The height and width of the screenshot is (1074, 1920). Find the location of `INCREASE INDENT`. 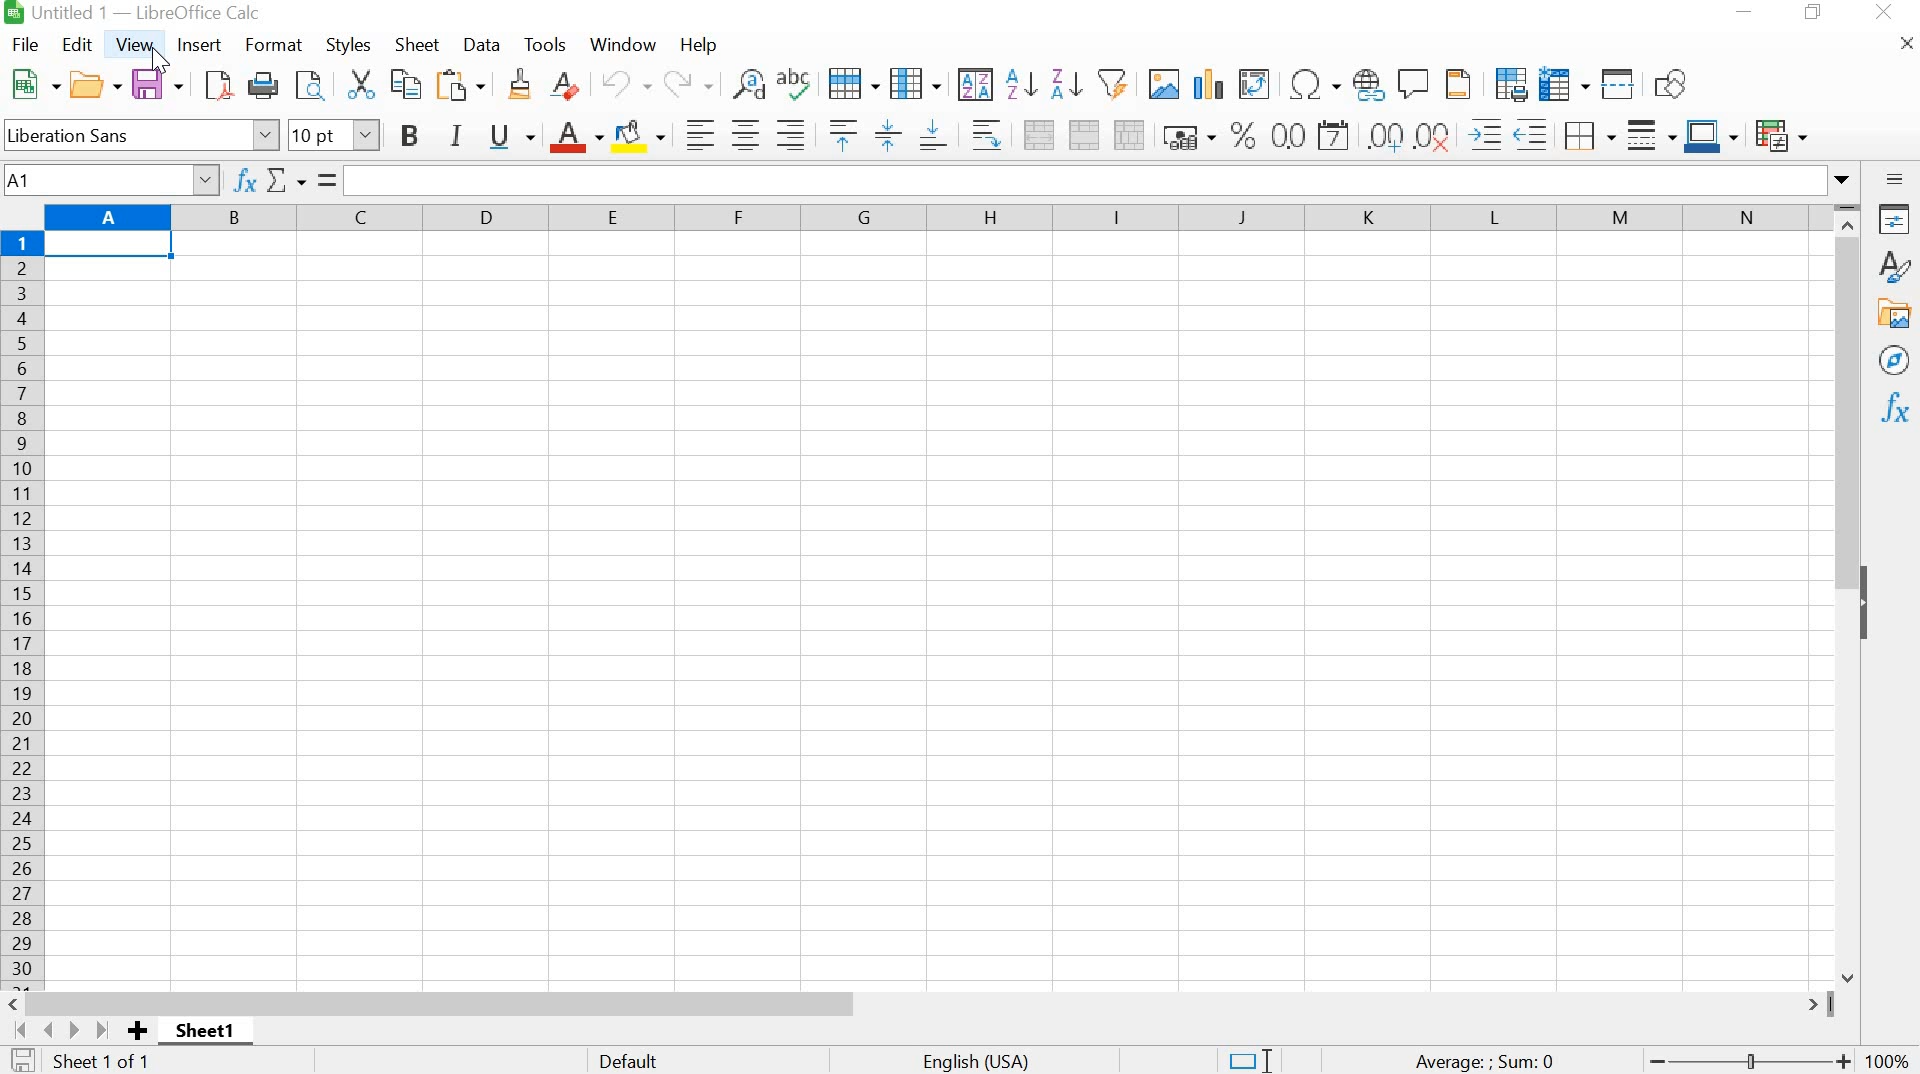

INCREASE INDENT is located at coordinates (1512, 131).